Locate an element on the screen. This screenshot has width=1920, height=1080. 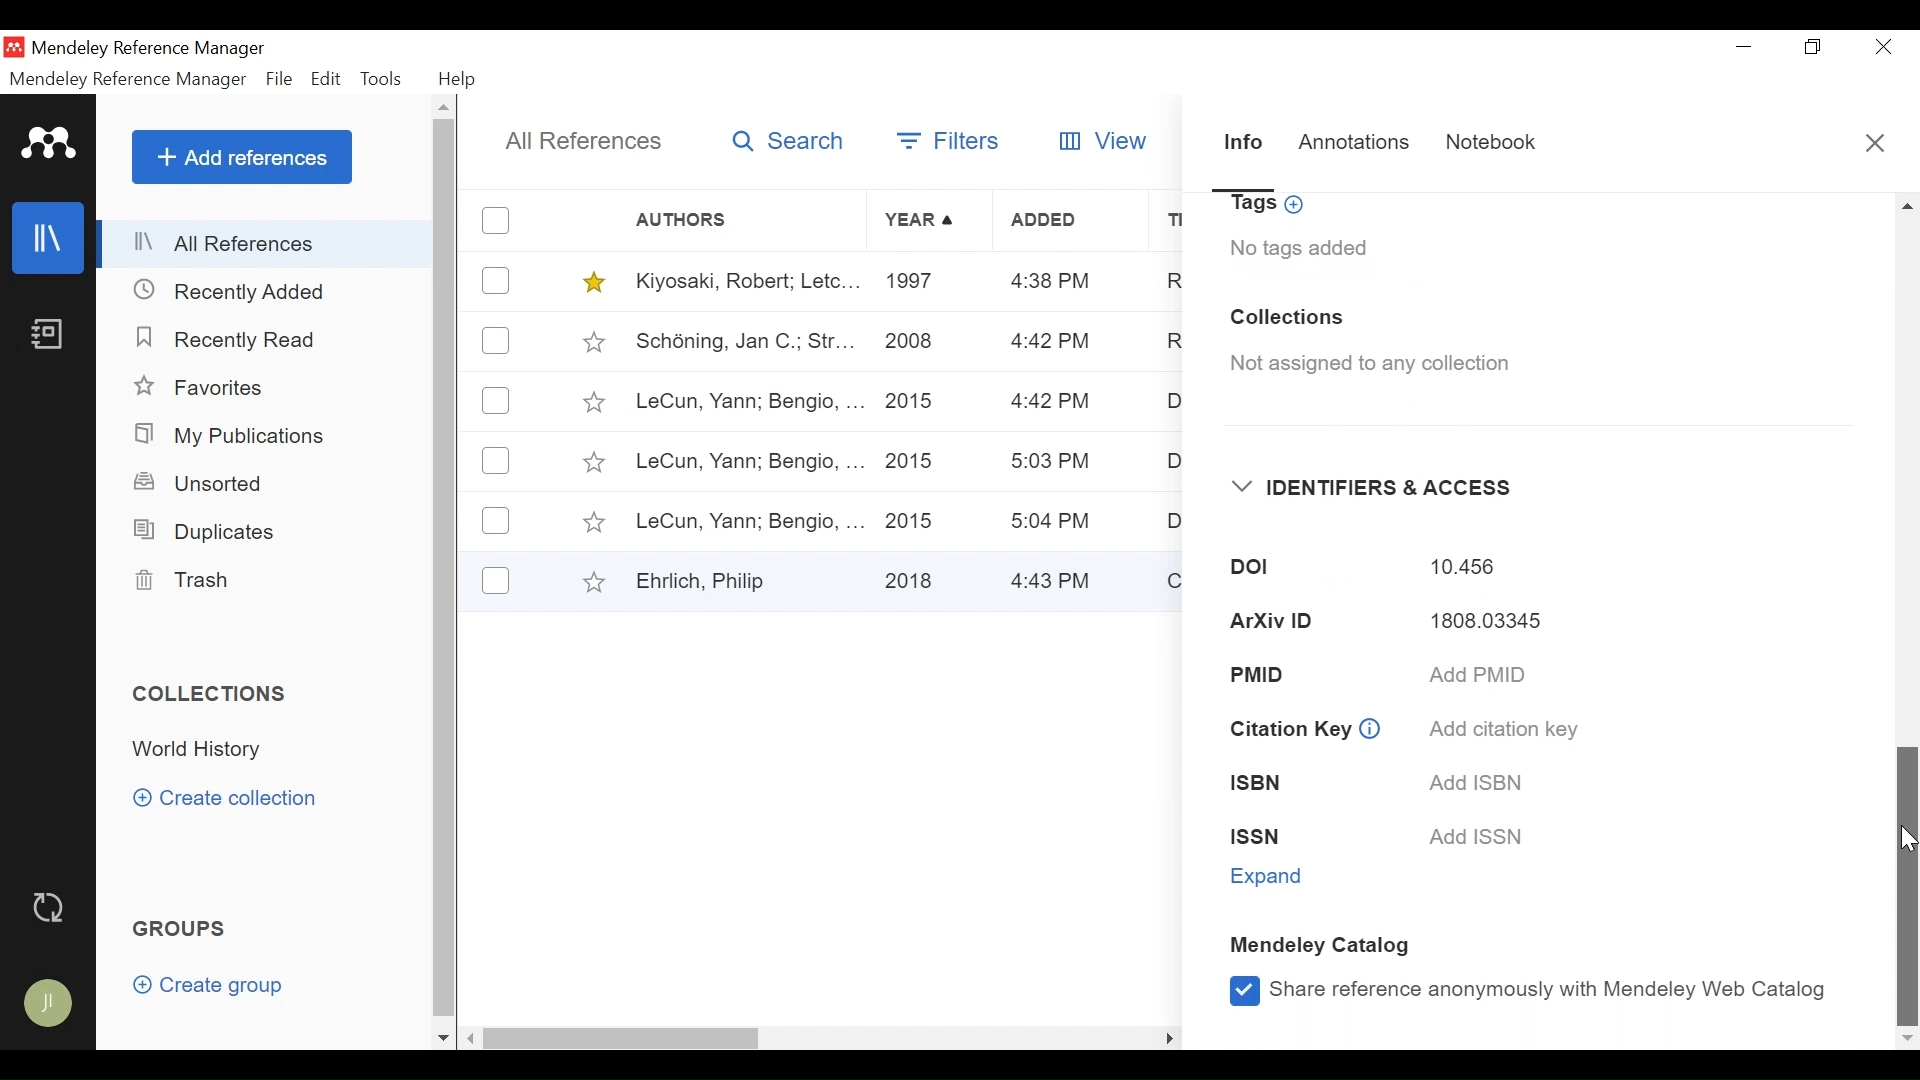
Recently Added is located at coordinates (231, 338).